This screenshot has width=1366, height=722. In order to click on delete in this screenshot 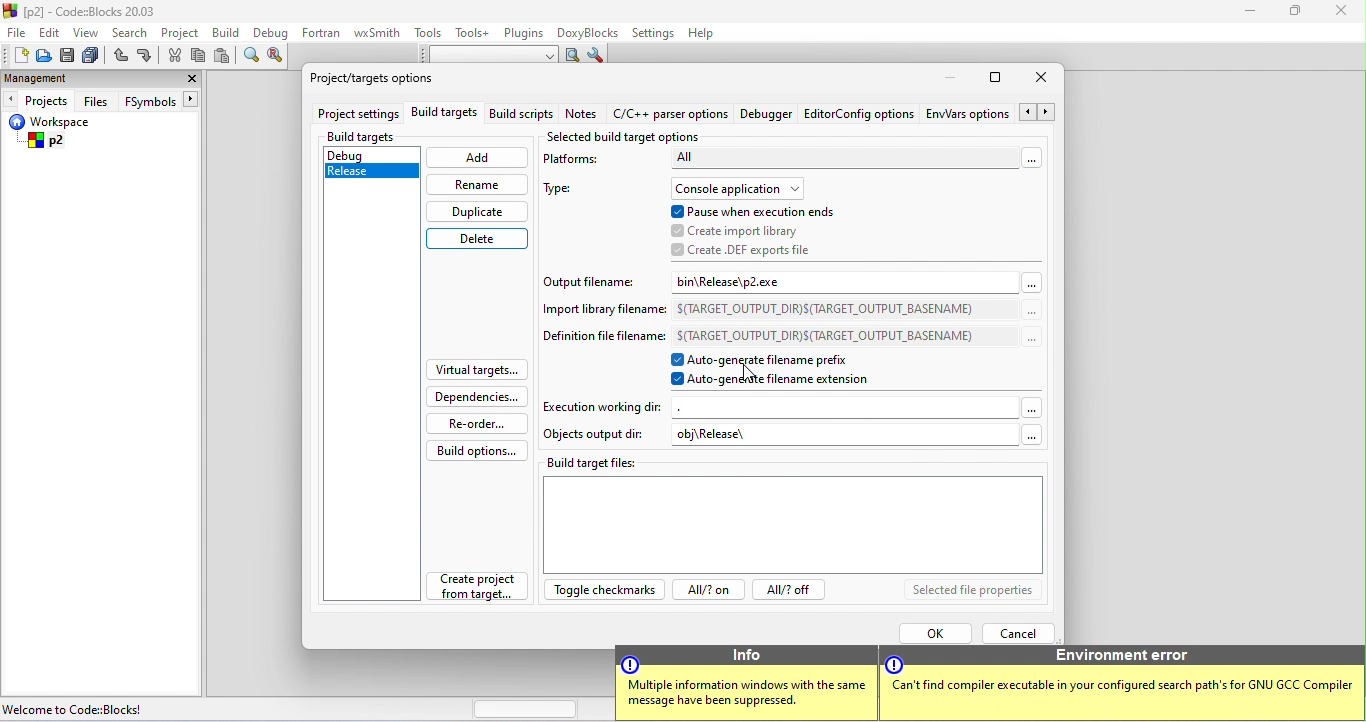, I will do `click(479, 239)`.